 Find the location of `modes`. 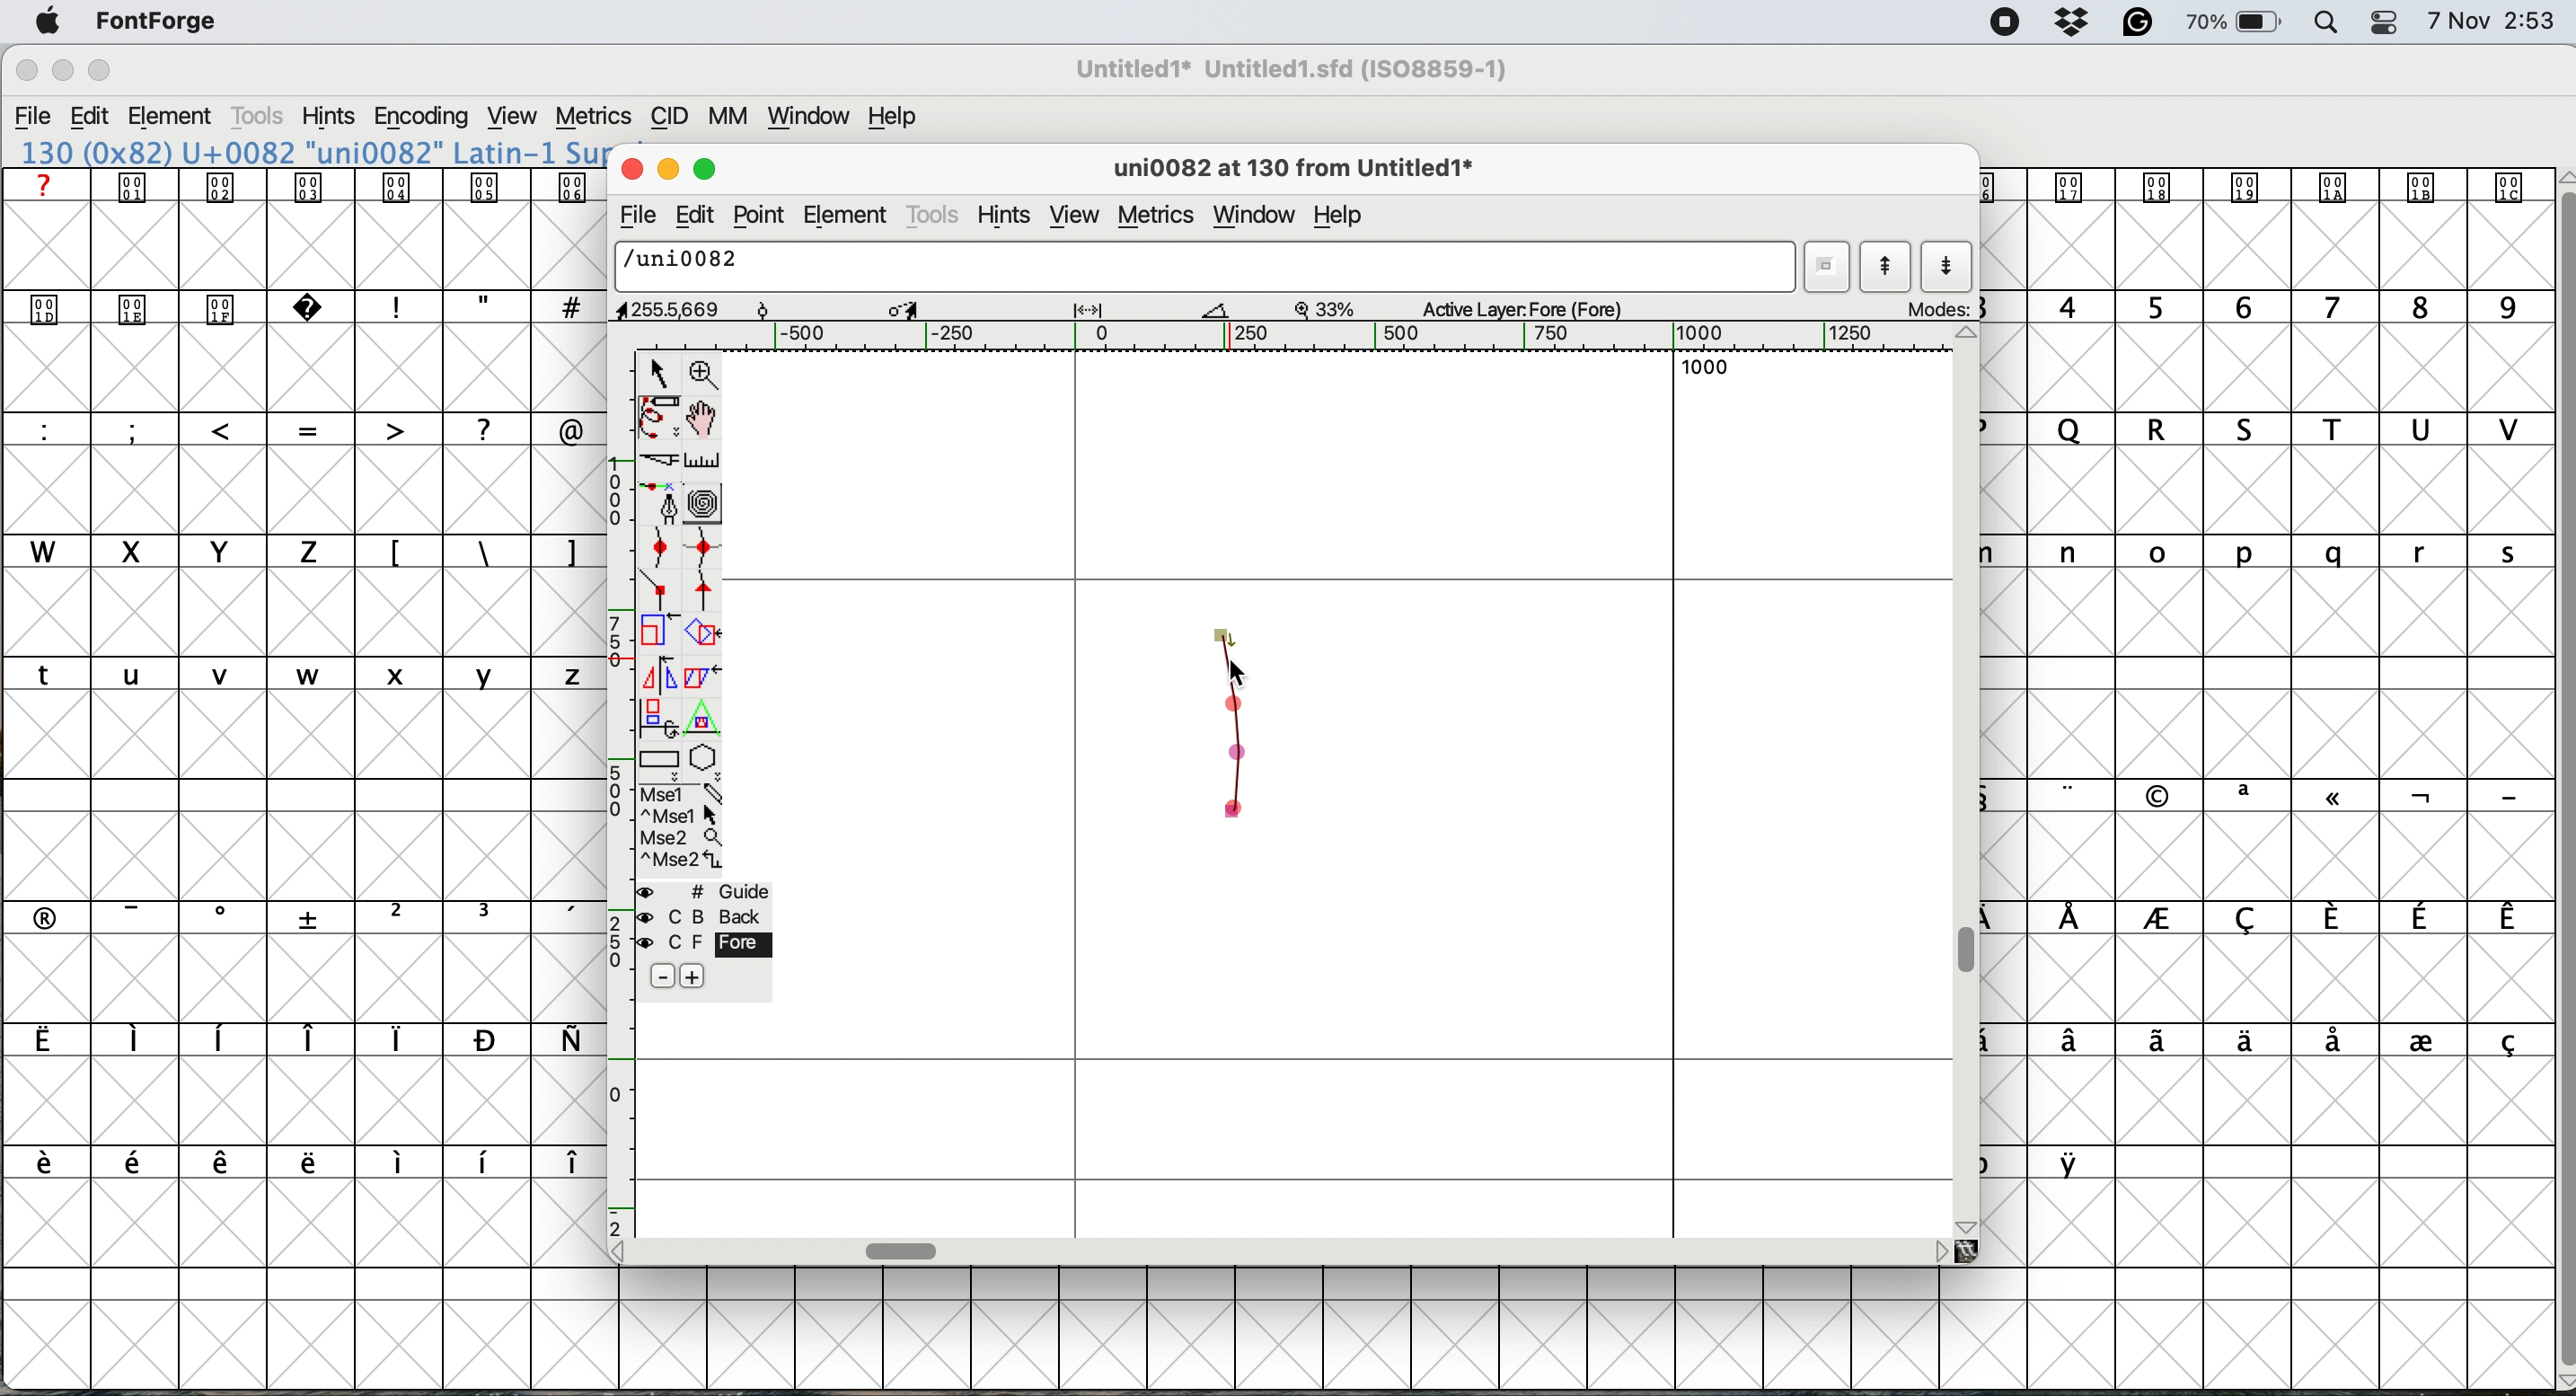

modes is located at coordinates (1940, 308).